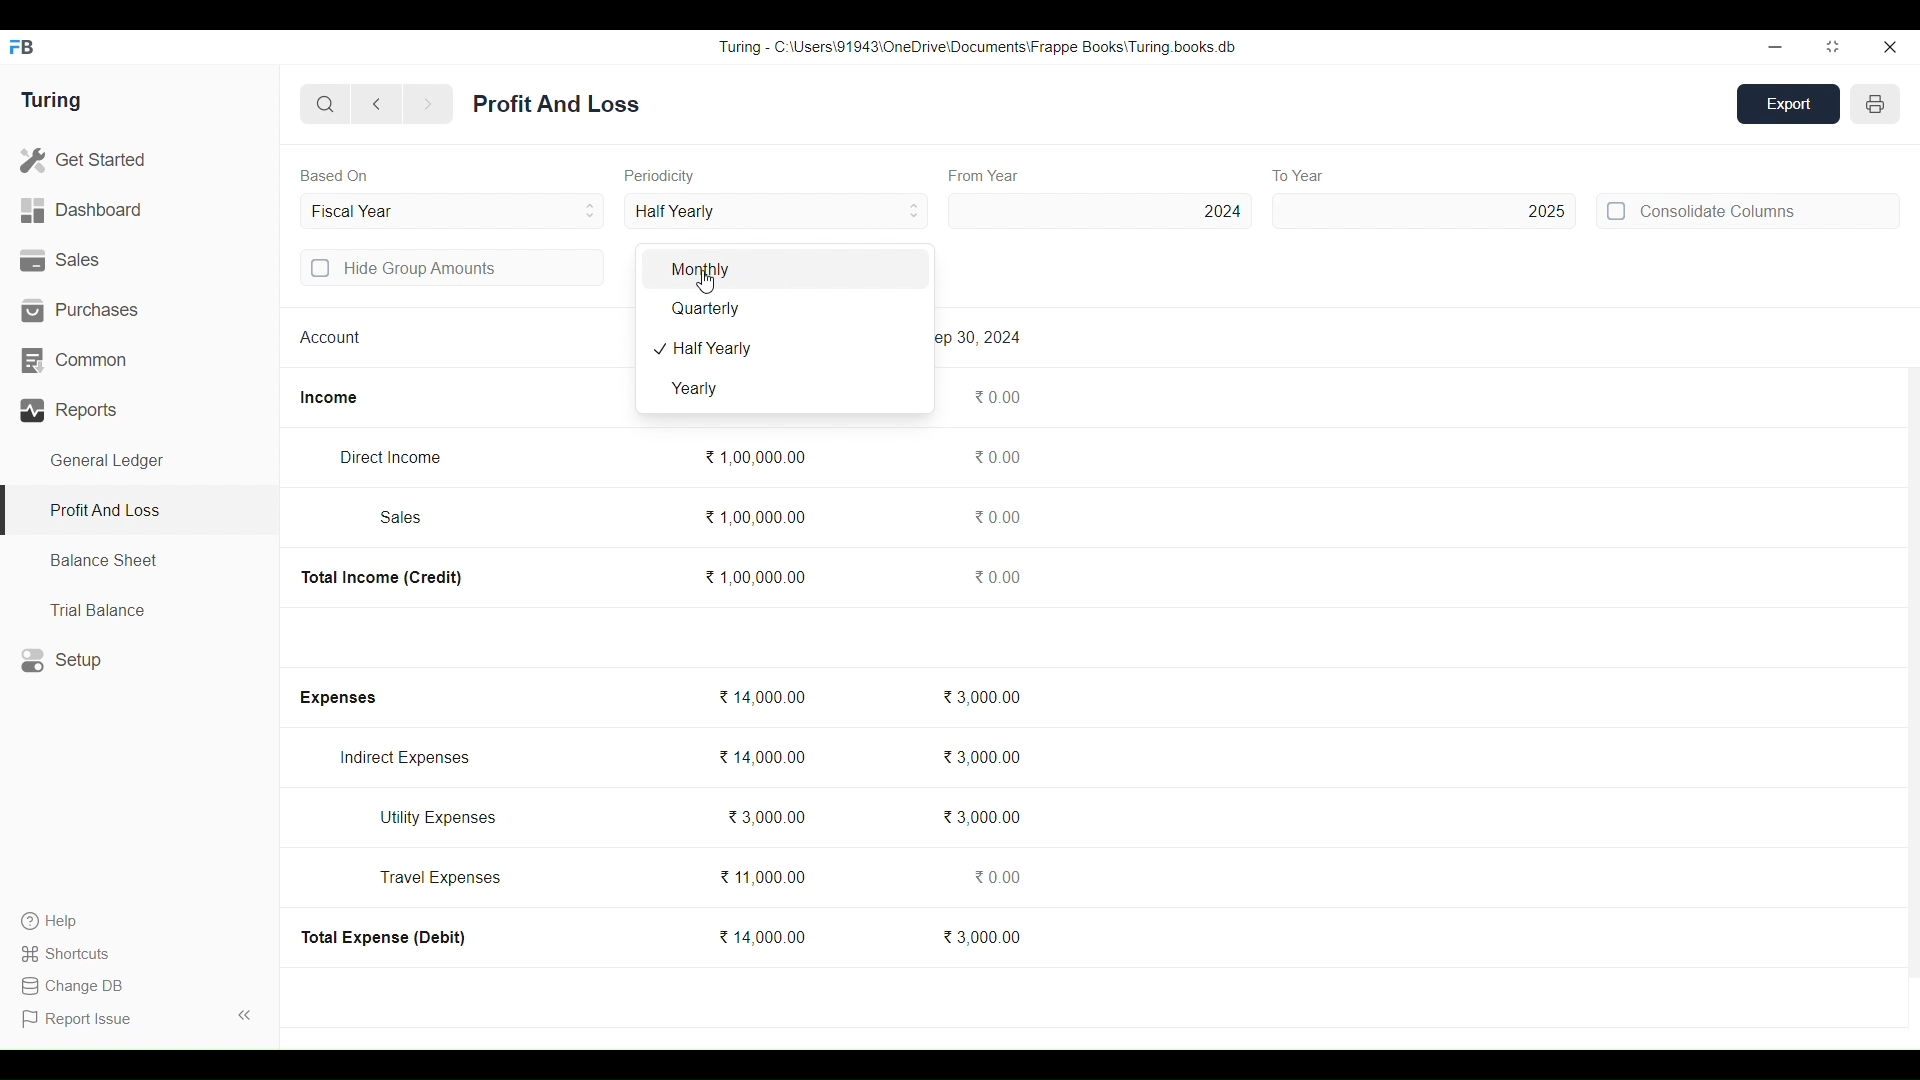 This screenshot has width=1920, height=1080. What do you see at coordinates (556, 104) in the screenshot?
I see `Profit And Loss` at bounding box center [556, 104].